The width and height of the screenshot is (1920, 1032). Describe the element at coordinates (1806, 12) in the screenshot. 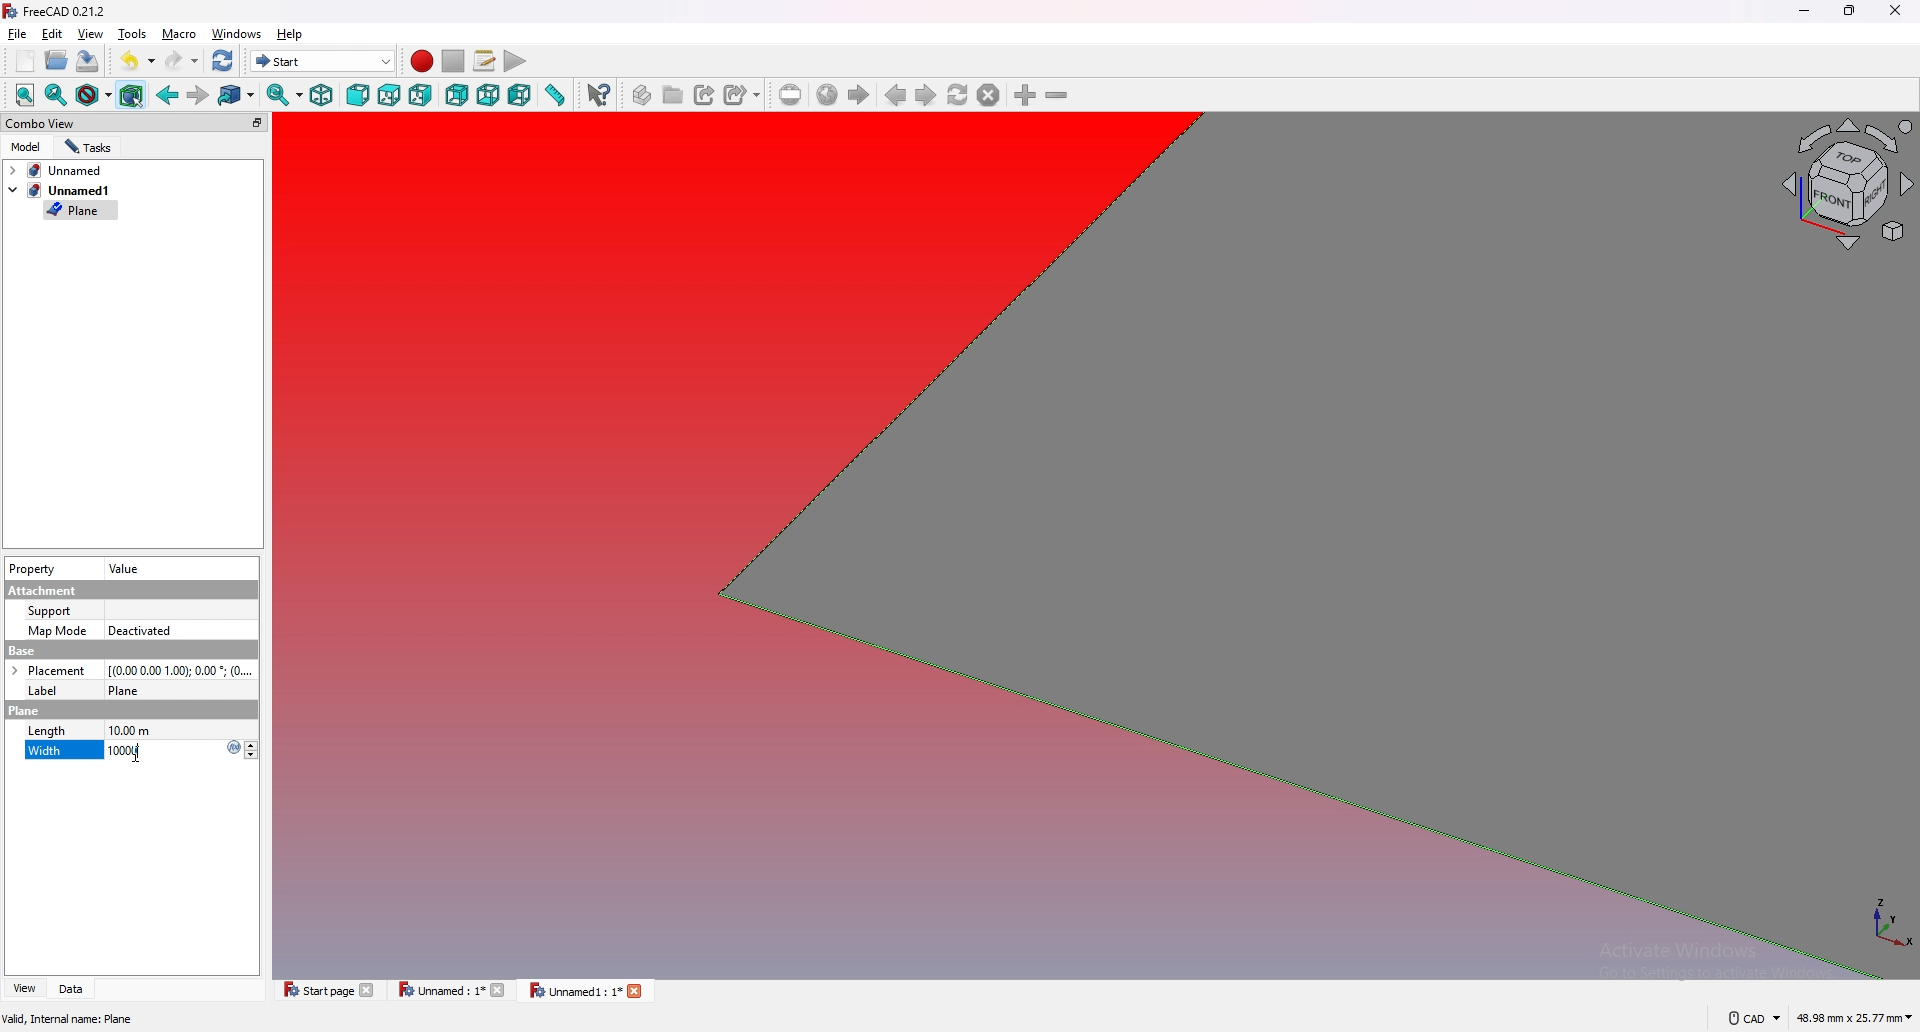

I see `minimize` at that location.